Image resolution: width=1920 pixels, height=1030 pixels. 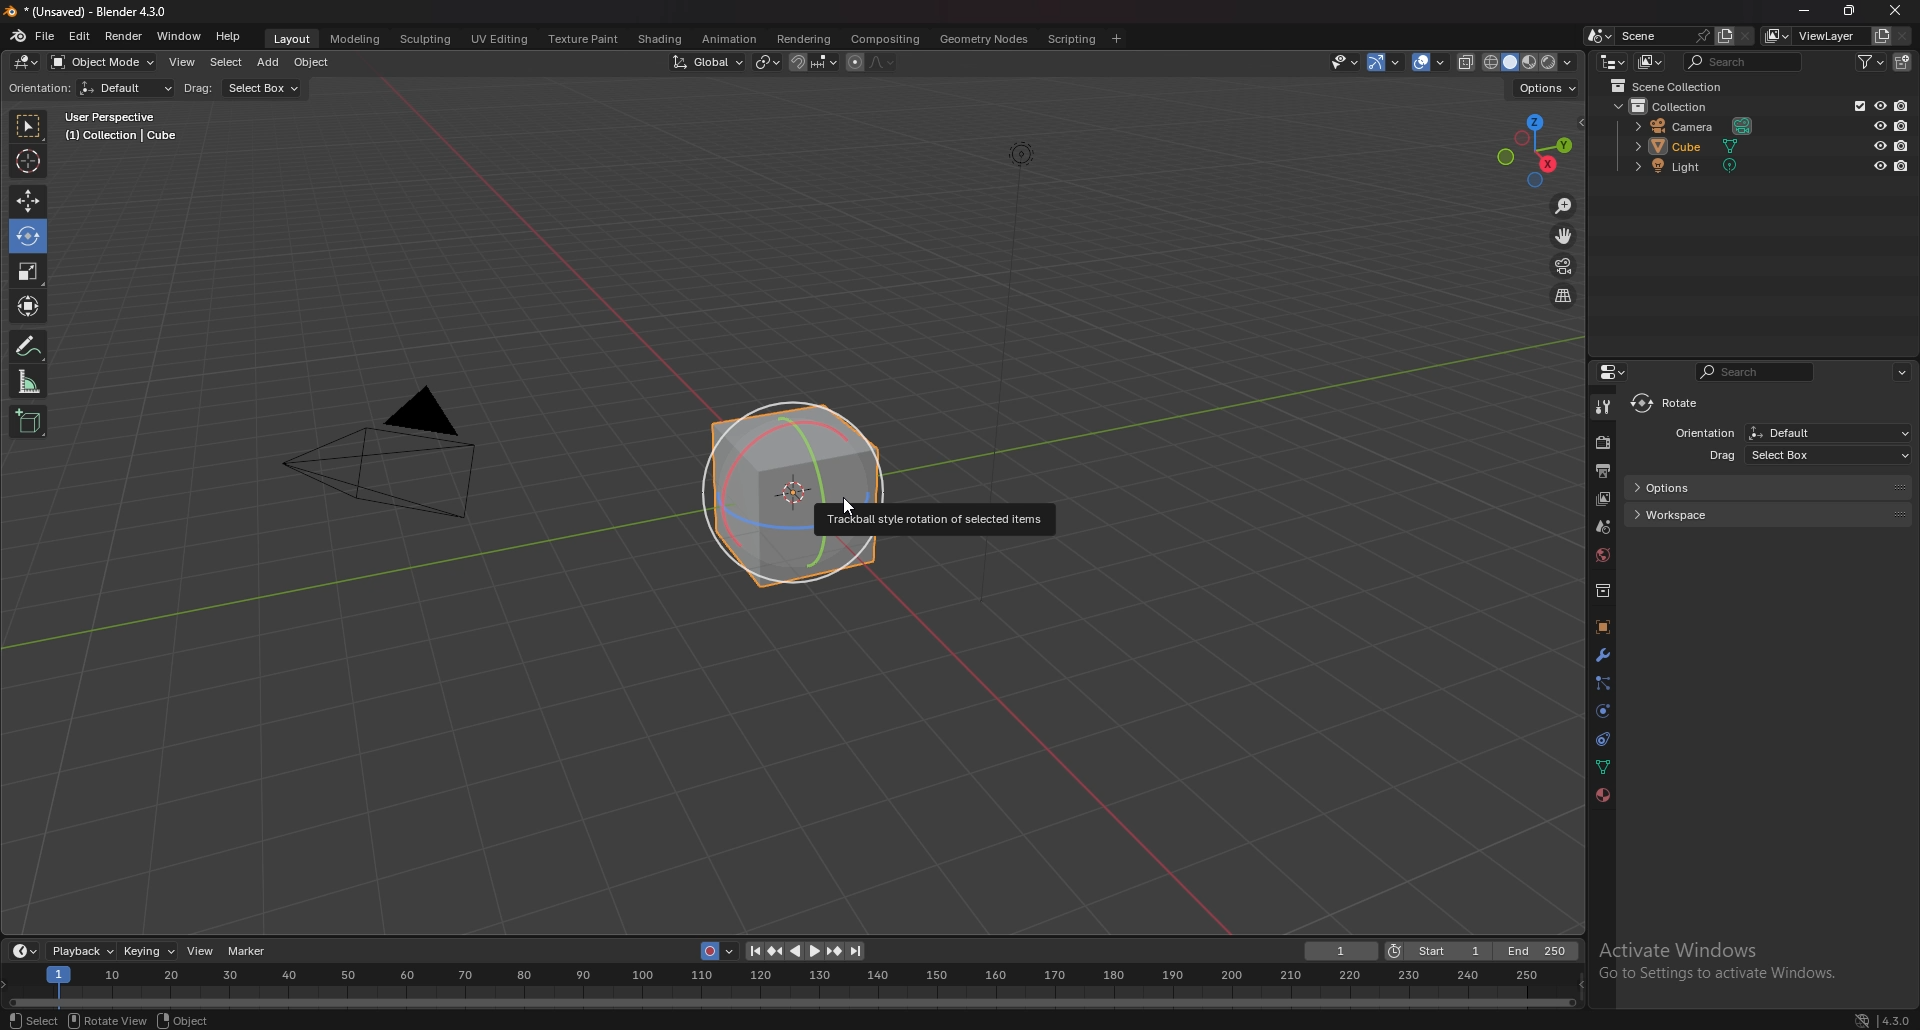 What do you see at coordinates (128, 90) in the screenshot?
I see `Default` at bounding box center [128, 90].